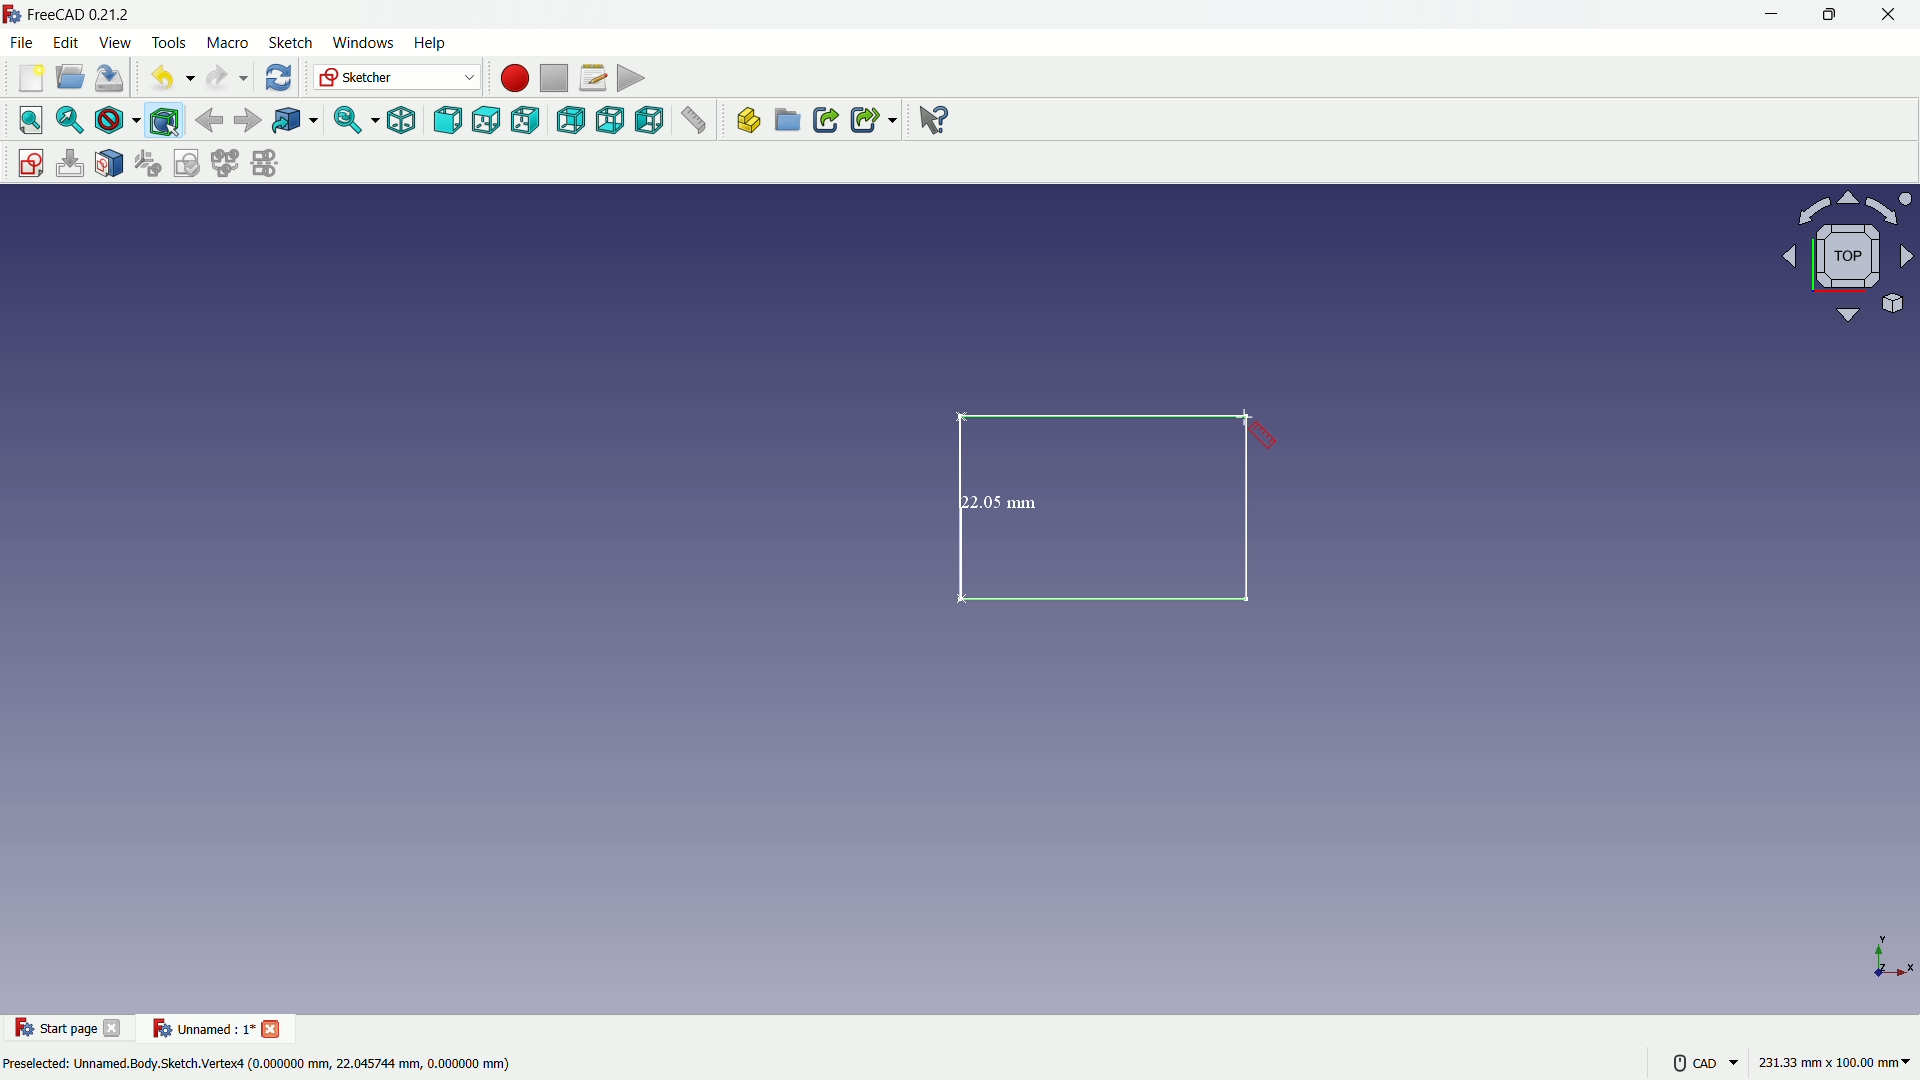 The width and height of the screenshot is (1920, 1080). What do you see at coordinates (1850, 258) in the screenshot?
I see `rotate or change view` at bounding box center [1850, 258].